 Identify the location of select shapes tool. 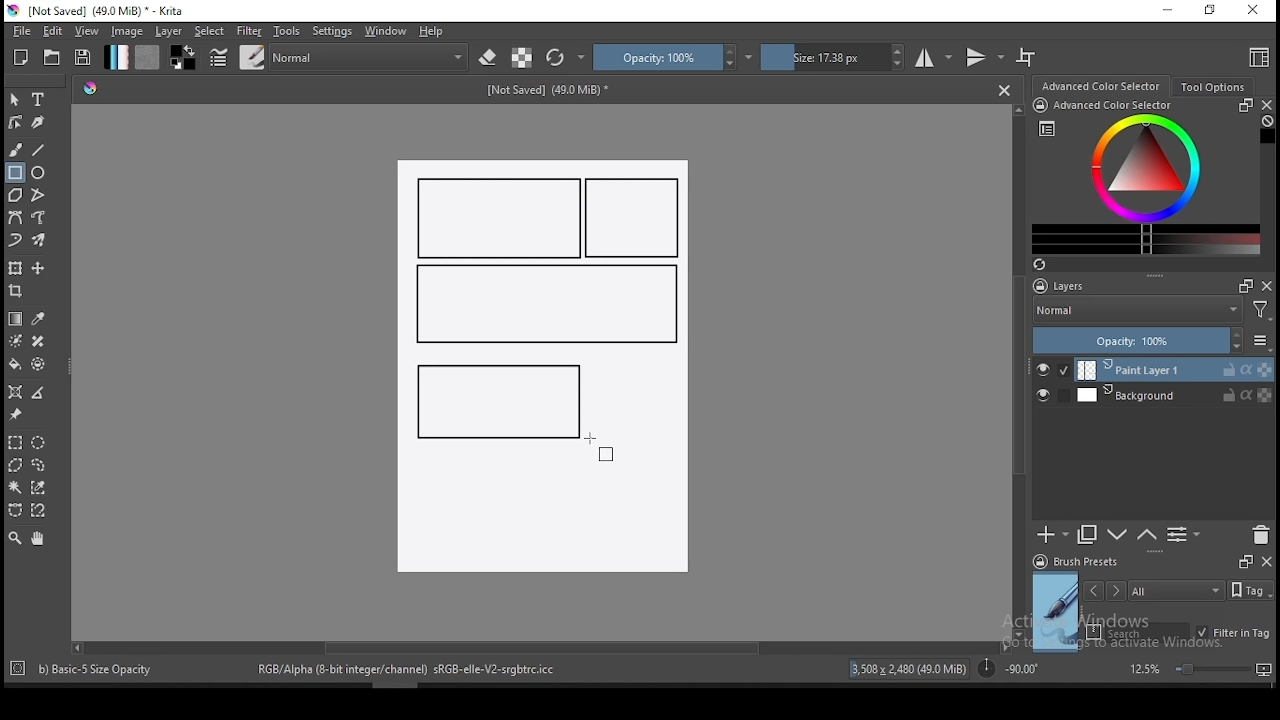
(15, 99).